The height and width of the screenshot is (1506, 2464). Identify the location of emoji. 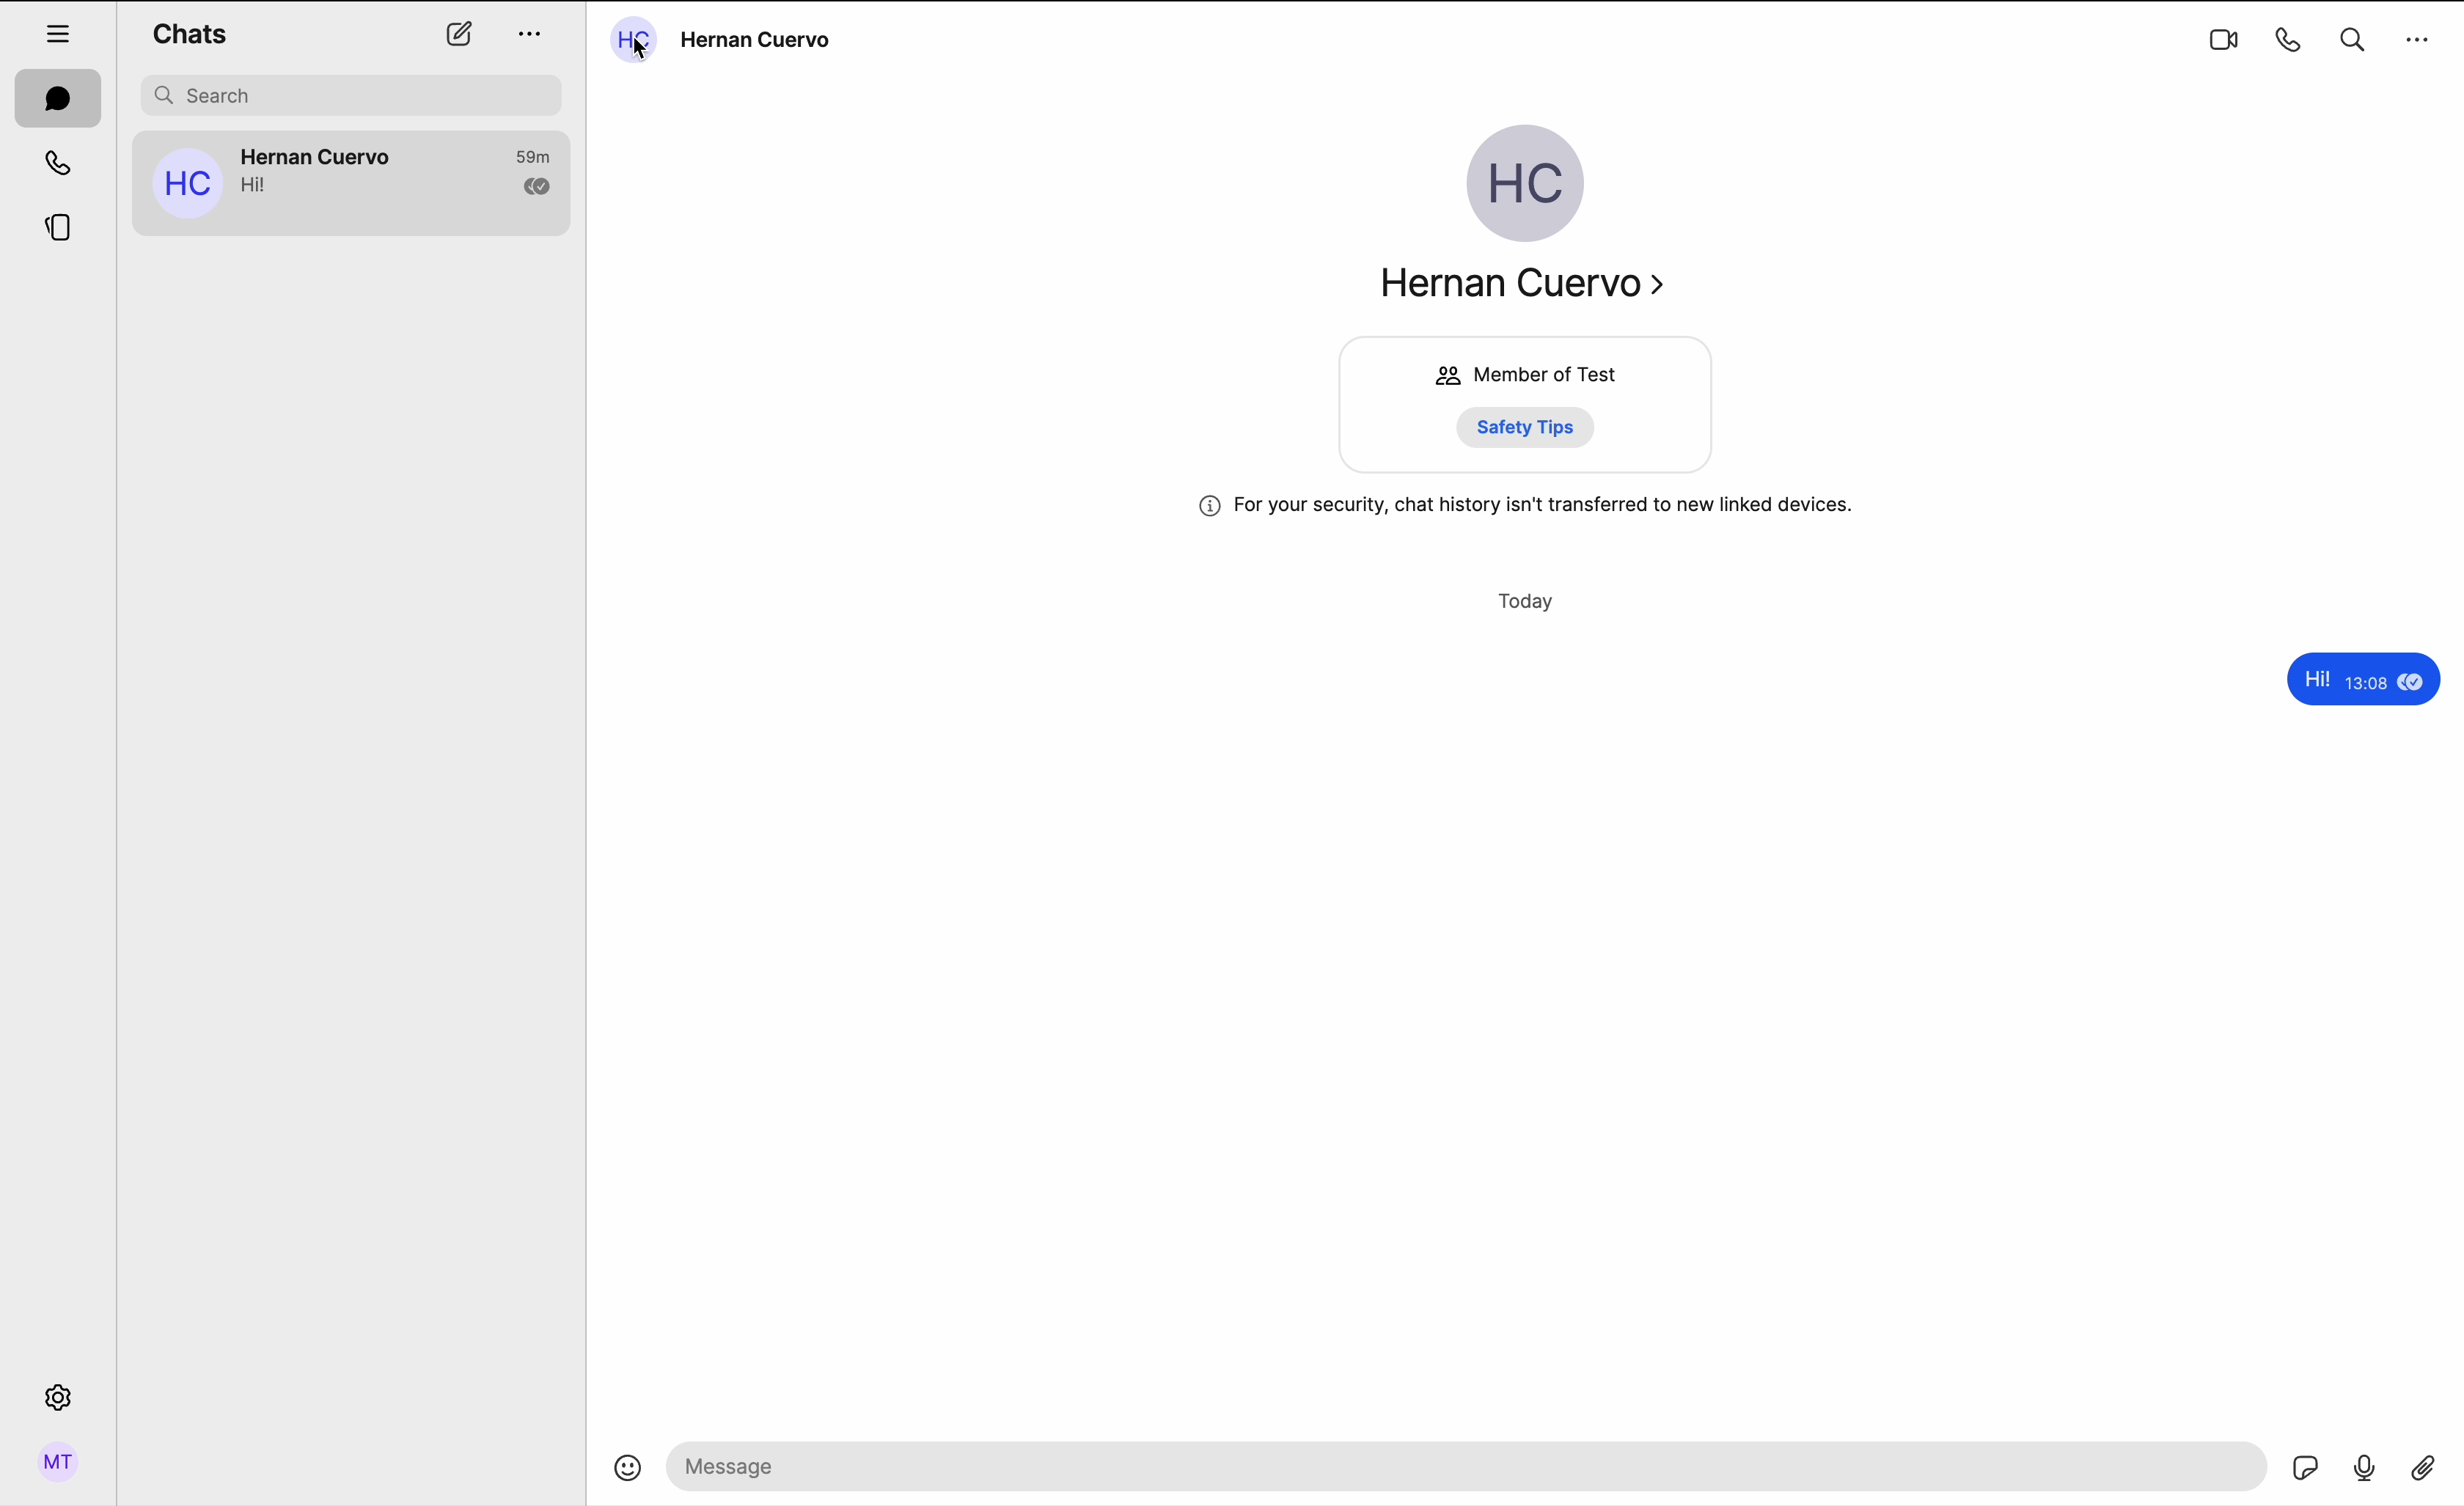
(627, 1477).